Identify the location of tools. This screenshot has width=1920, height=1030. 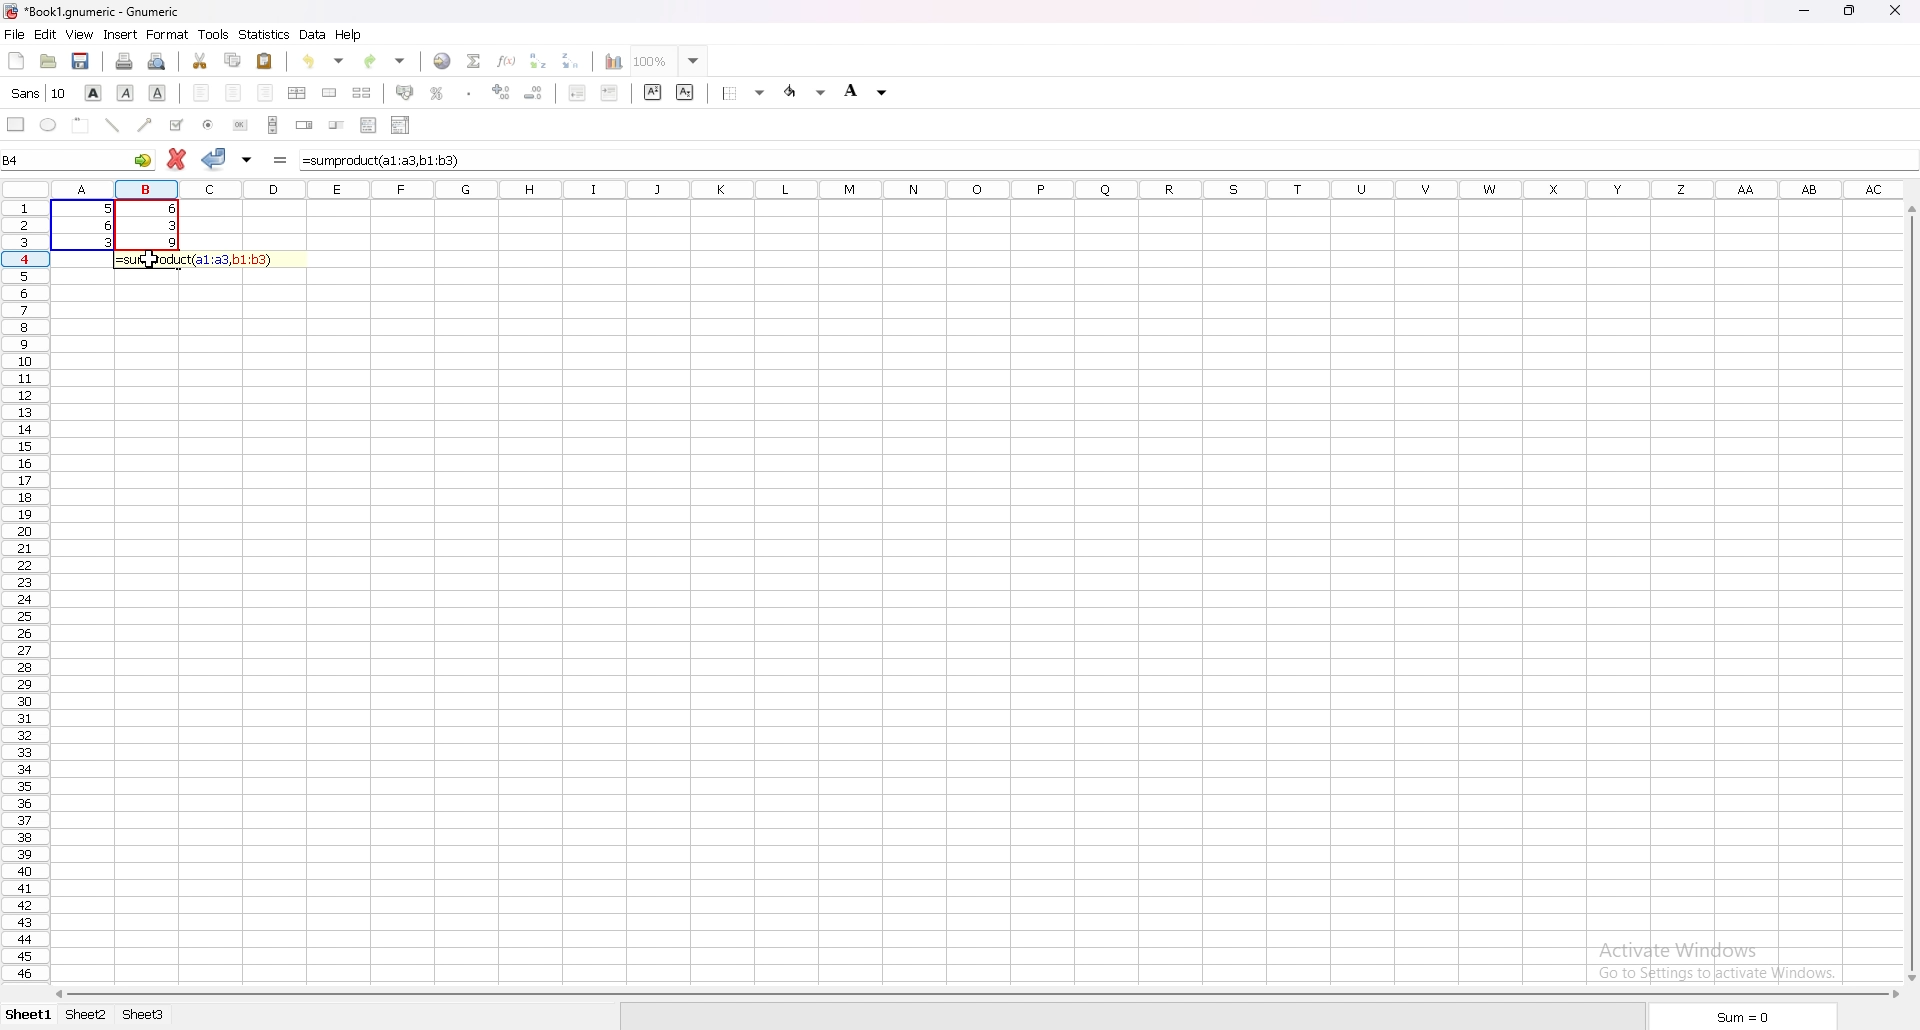
(213, 35).